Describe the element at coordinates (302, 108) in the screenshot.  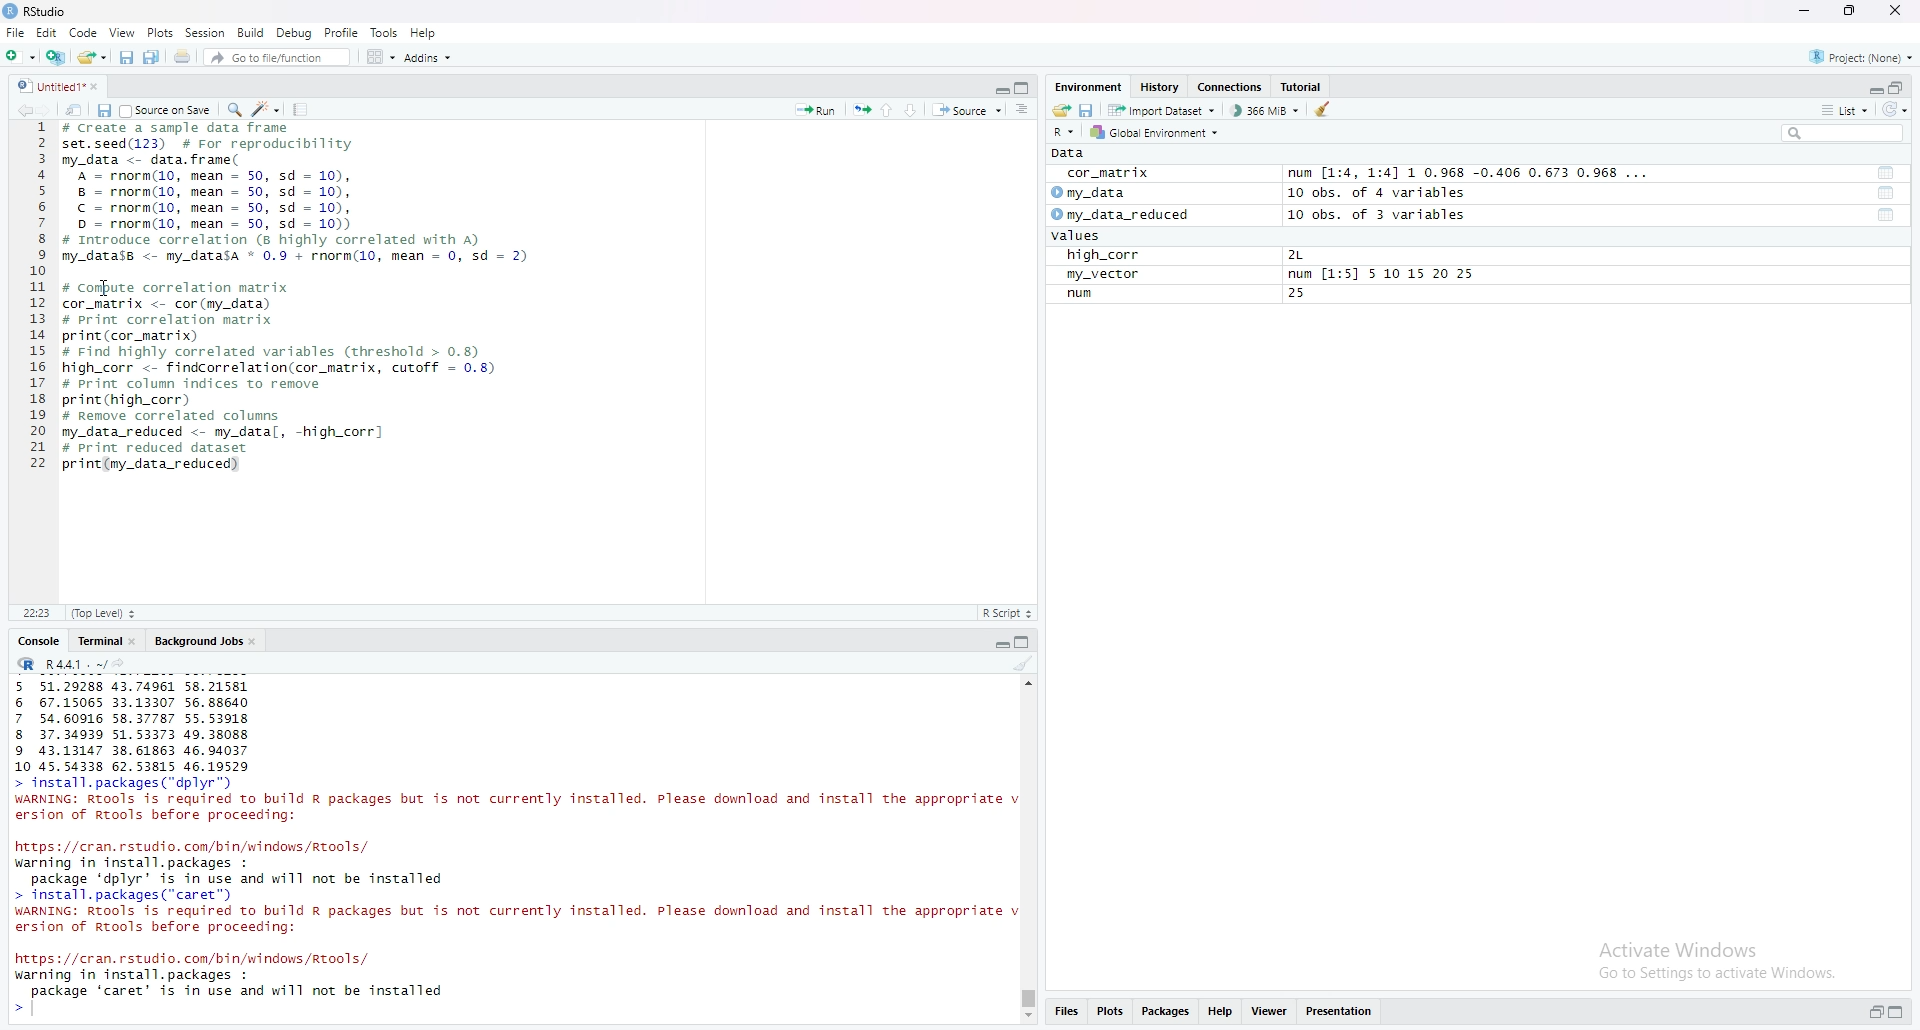
I see `Tools ` at that location.